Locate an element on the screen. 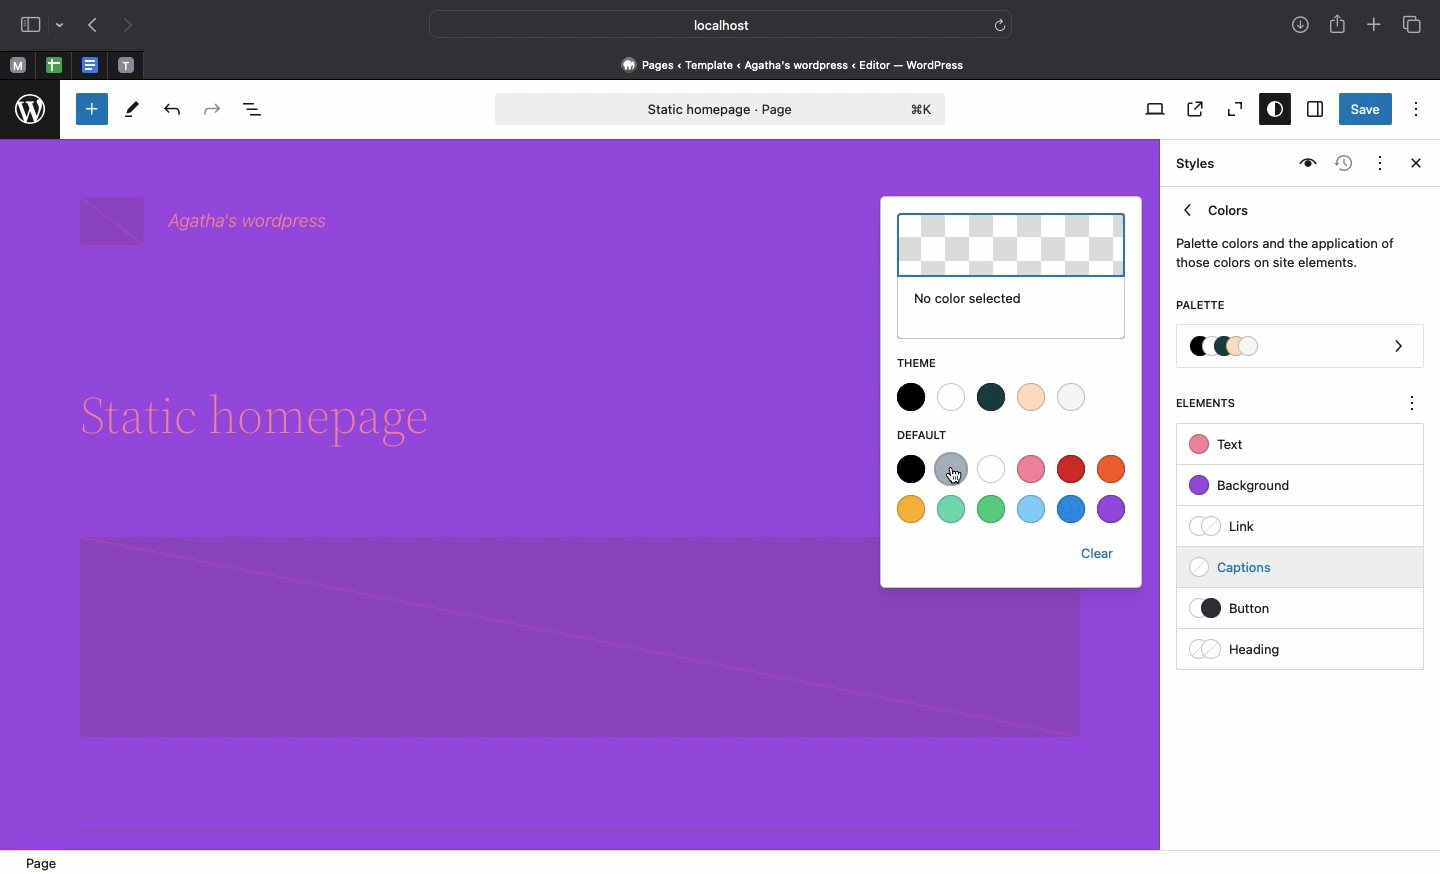 Image resolution: width=1440 pixels, height=874 pixels. Next page is located at coordinates (128, 26).